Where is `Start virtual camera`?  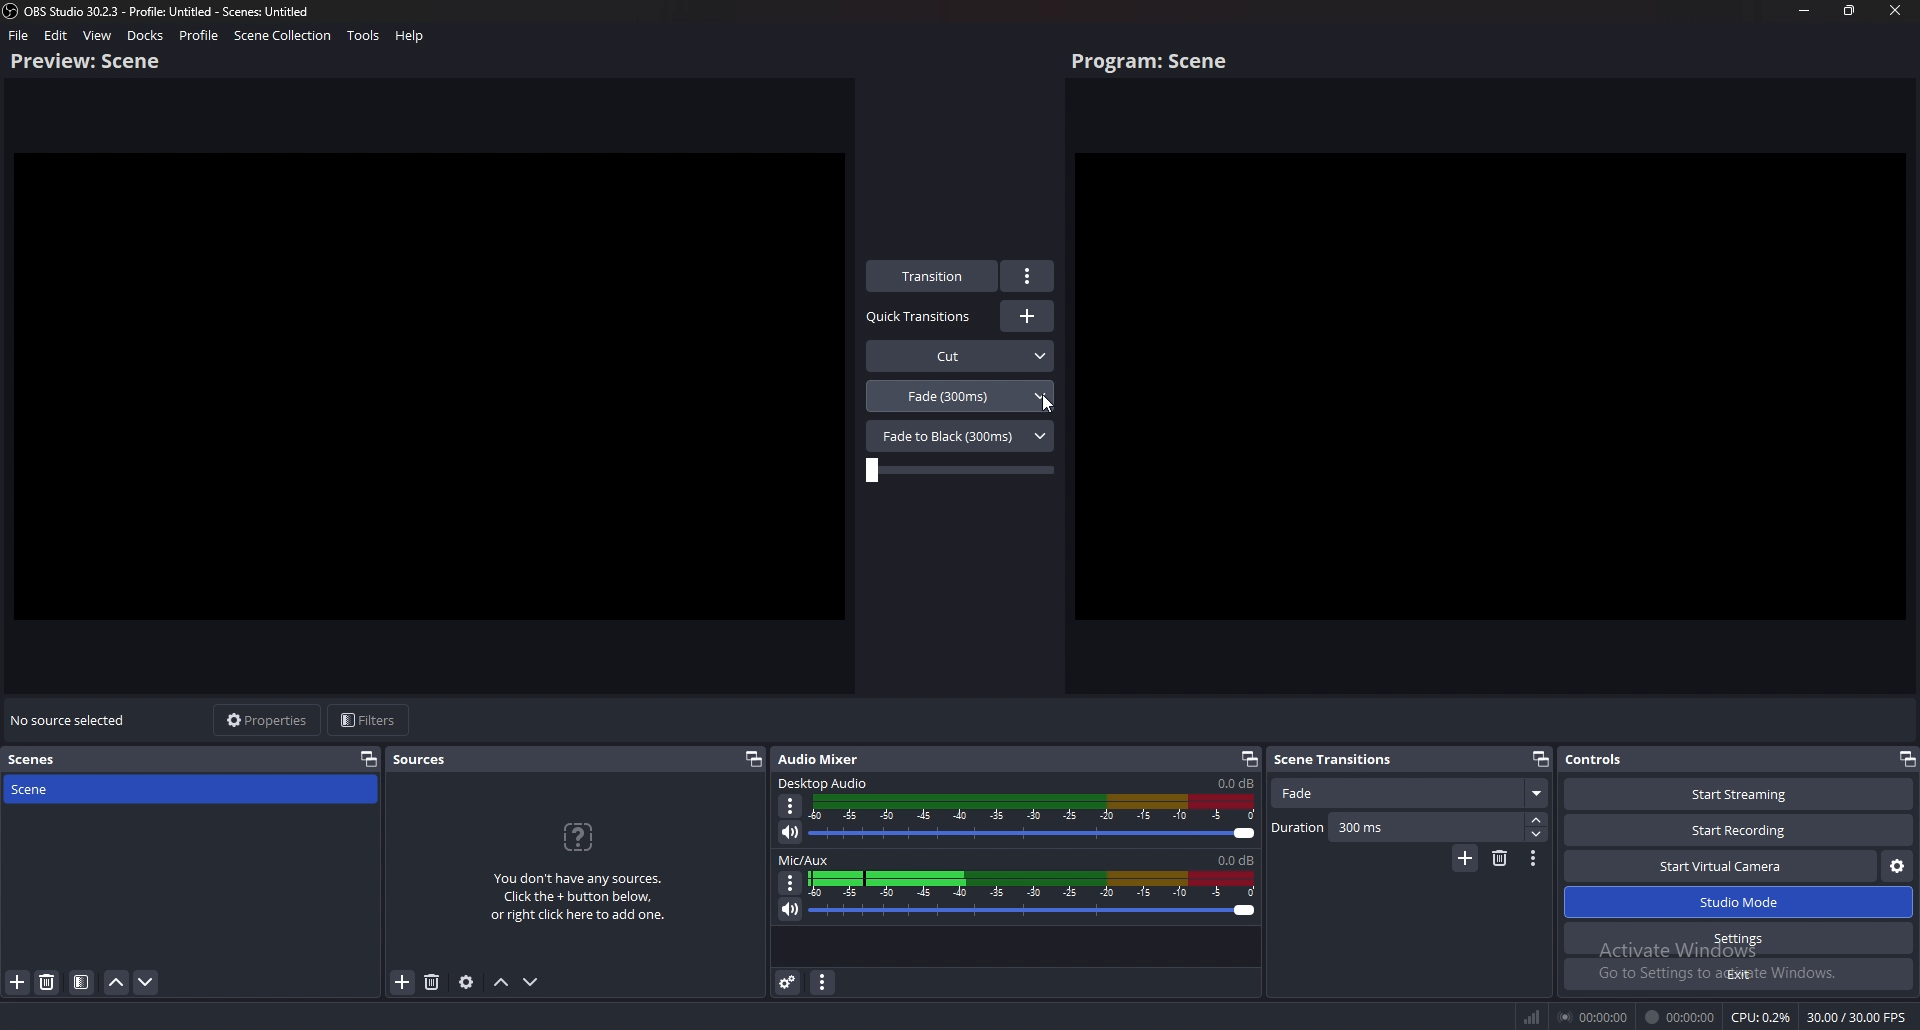 Start virtual camera is located at coordinates (1721, 866).